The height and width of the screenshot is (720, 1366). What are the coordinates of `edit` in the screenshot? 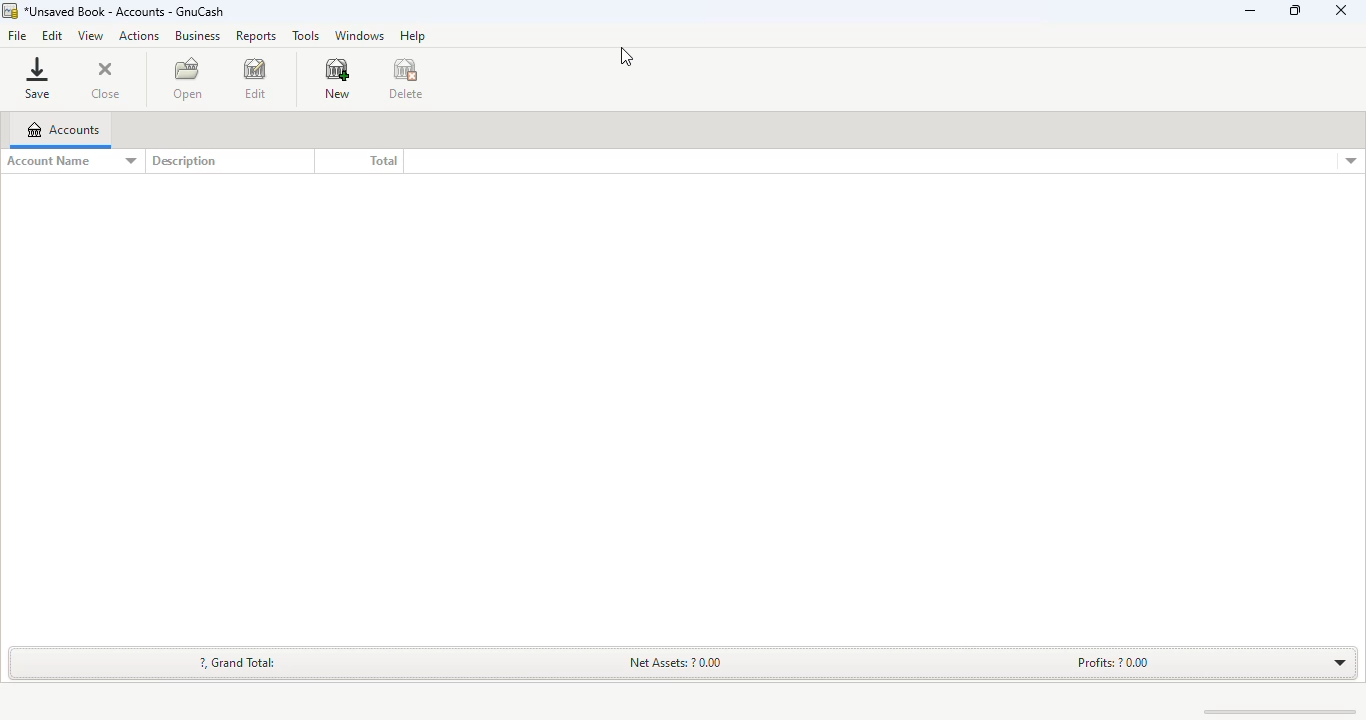 It's located at (52, 35).